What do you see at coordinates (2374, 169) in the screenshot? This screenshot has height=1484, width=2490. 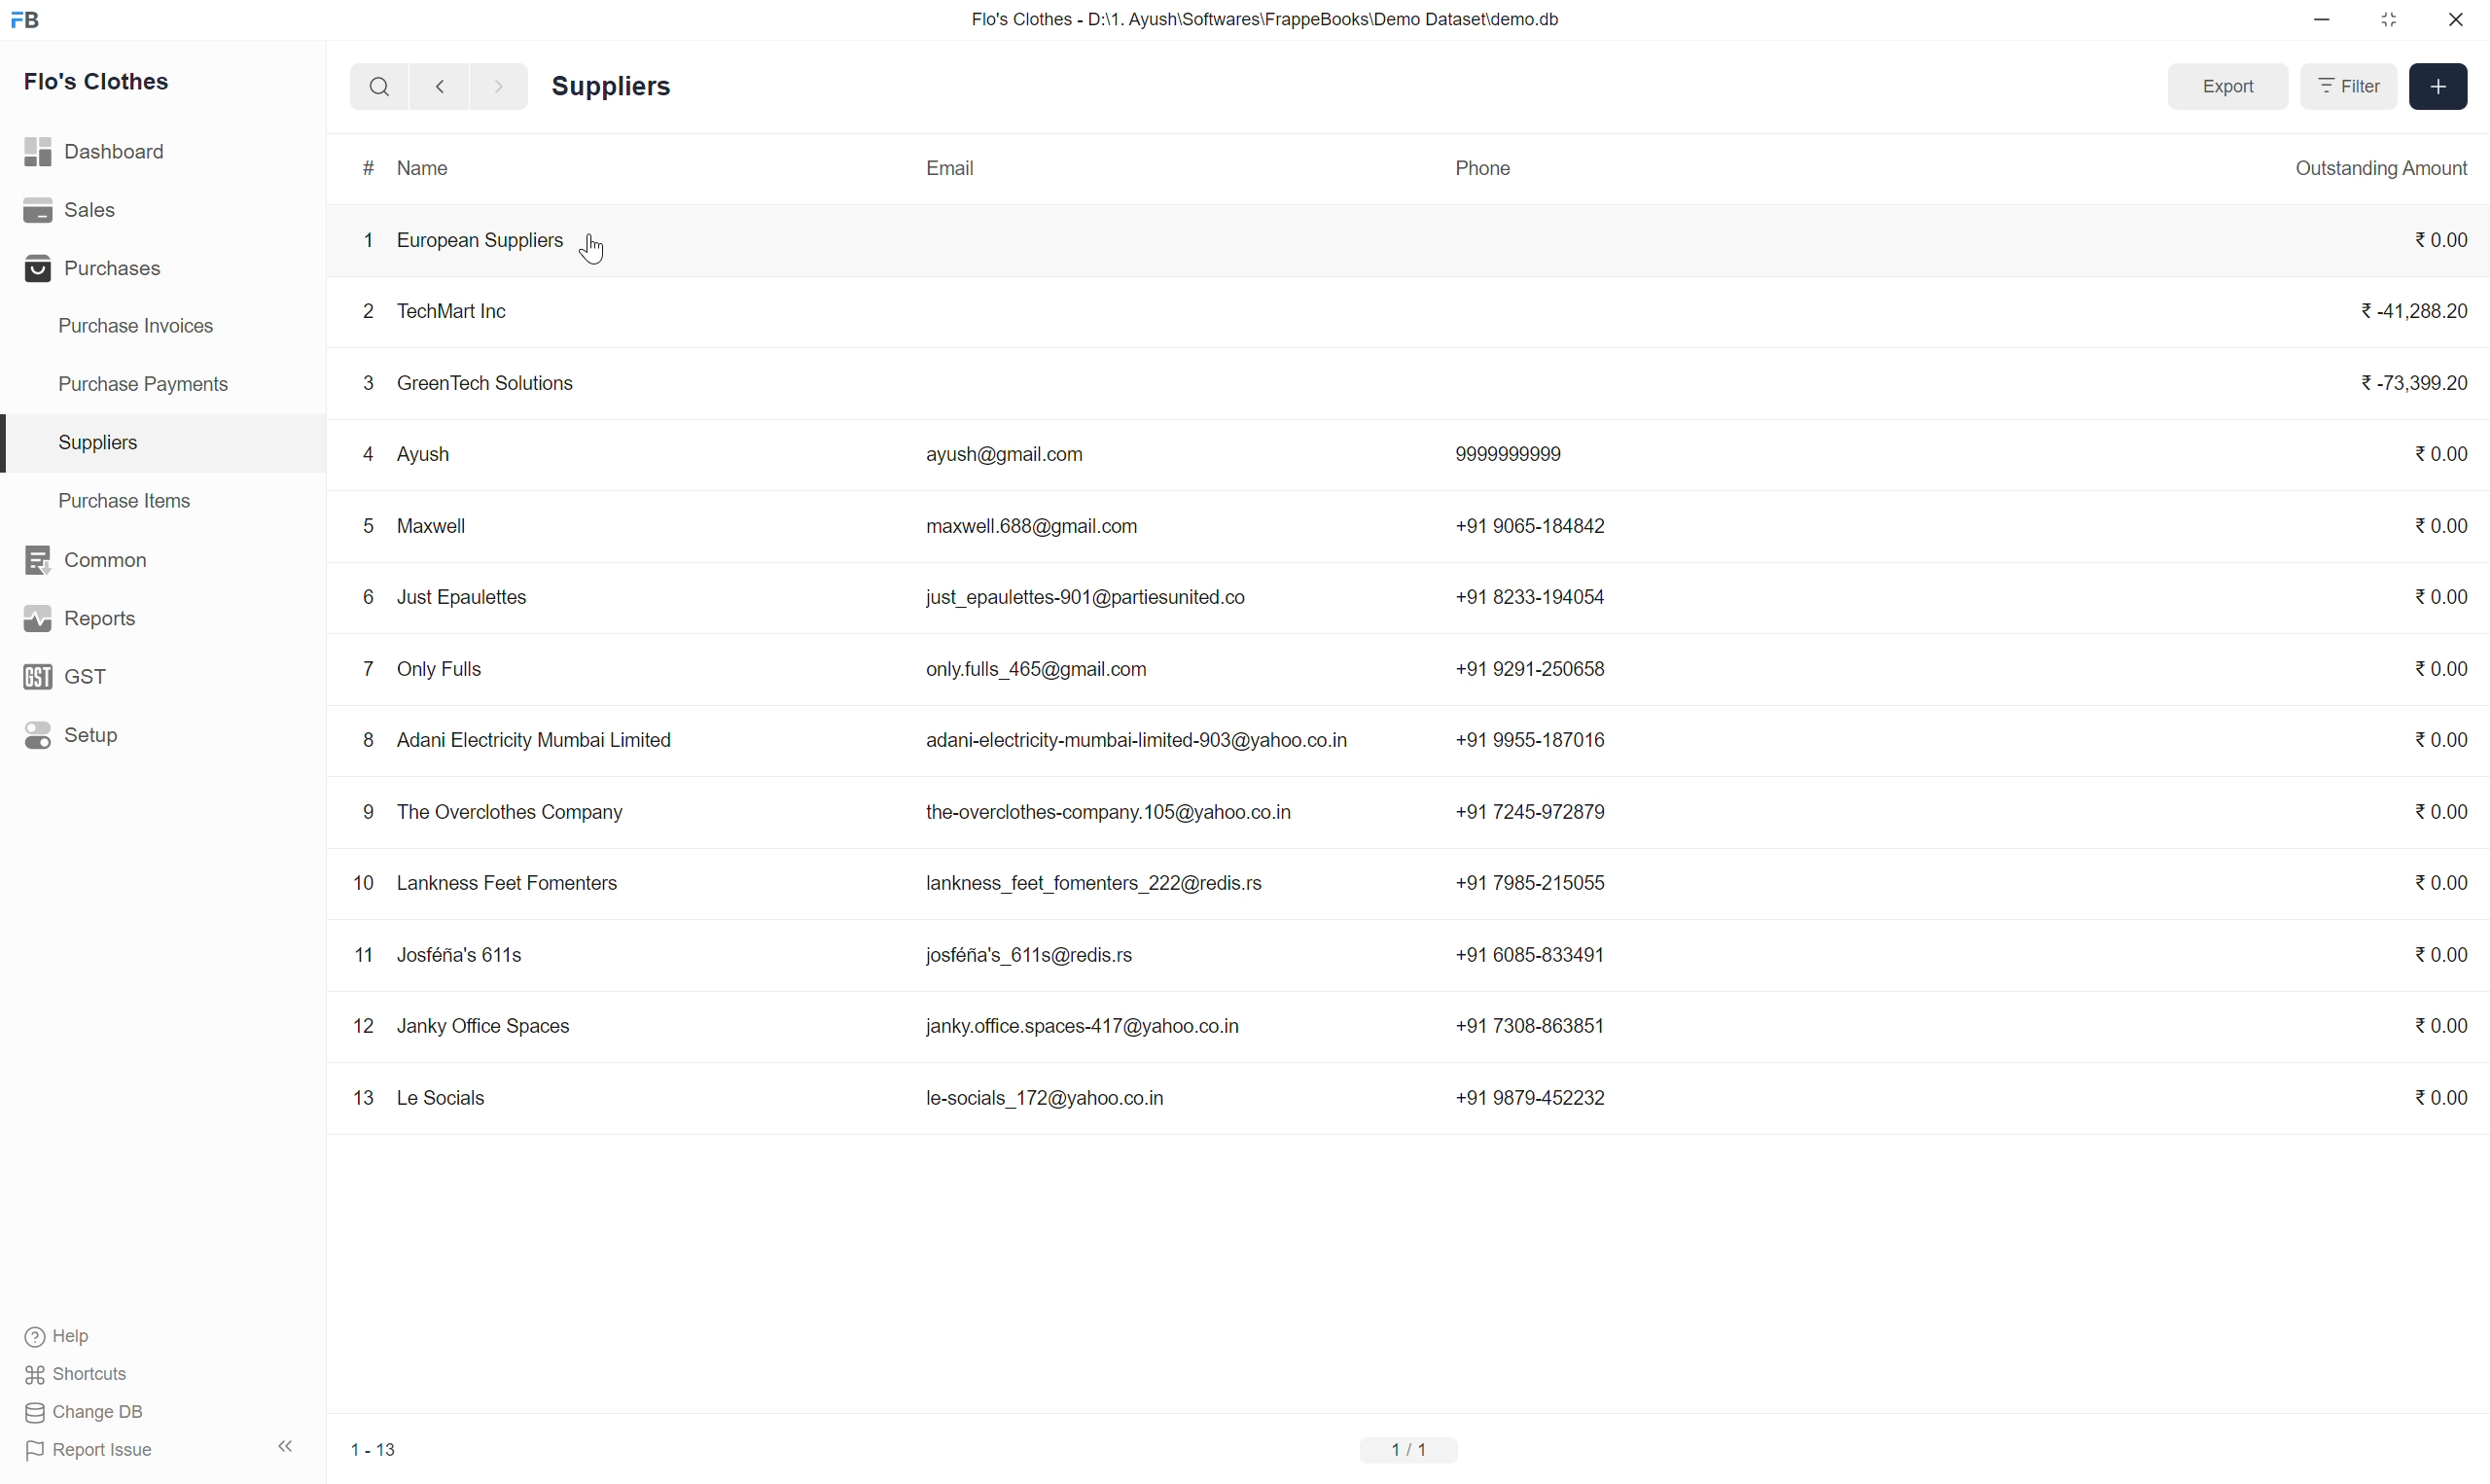 I see `Outstanding Amount` at bounding box center [2374, 169].